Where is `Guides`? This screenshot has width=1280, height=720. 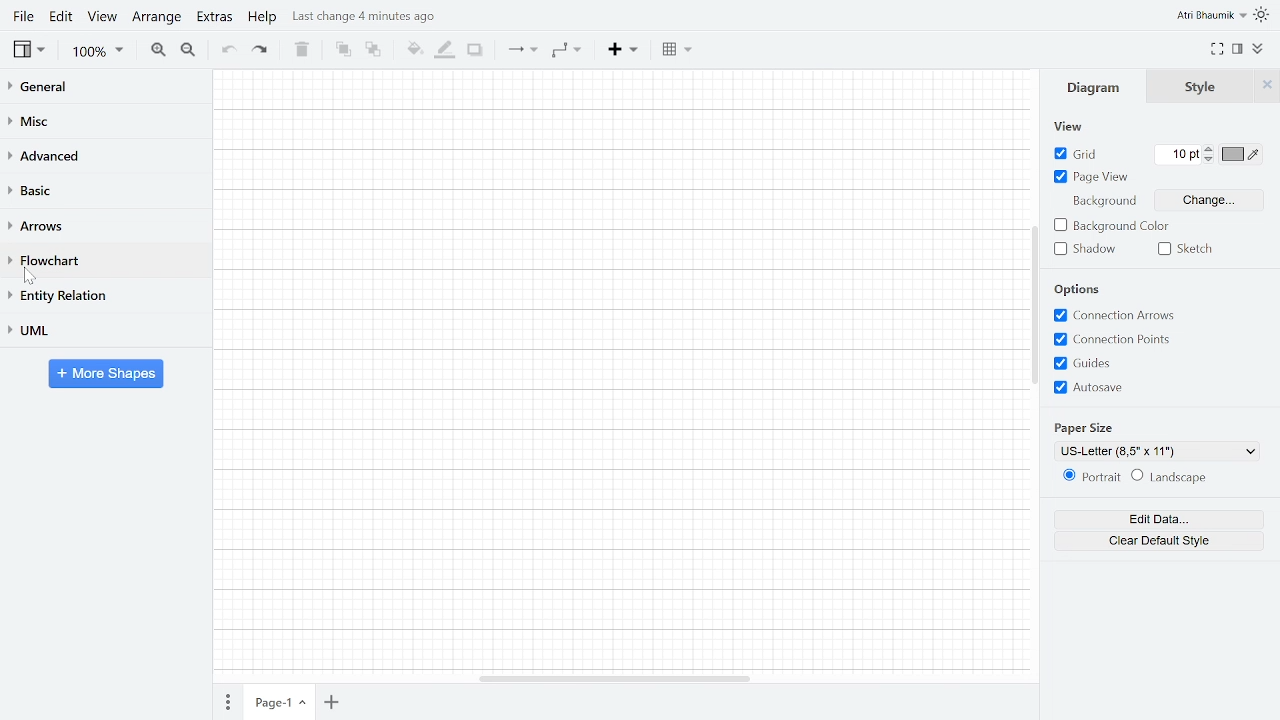 Guides is located at coordinates (1084, 363).